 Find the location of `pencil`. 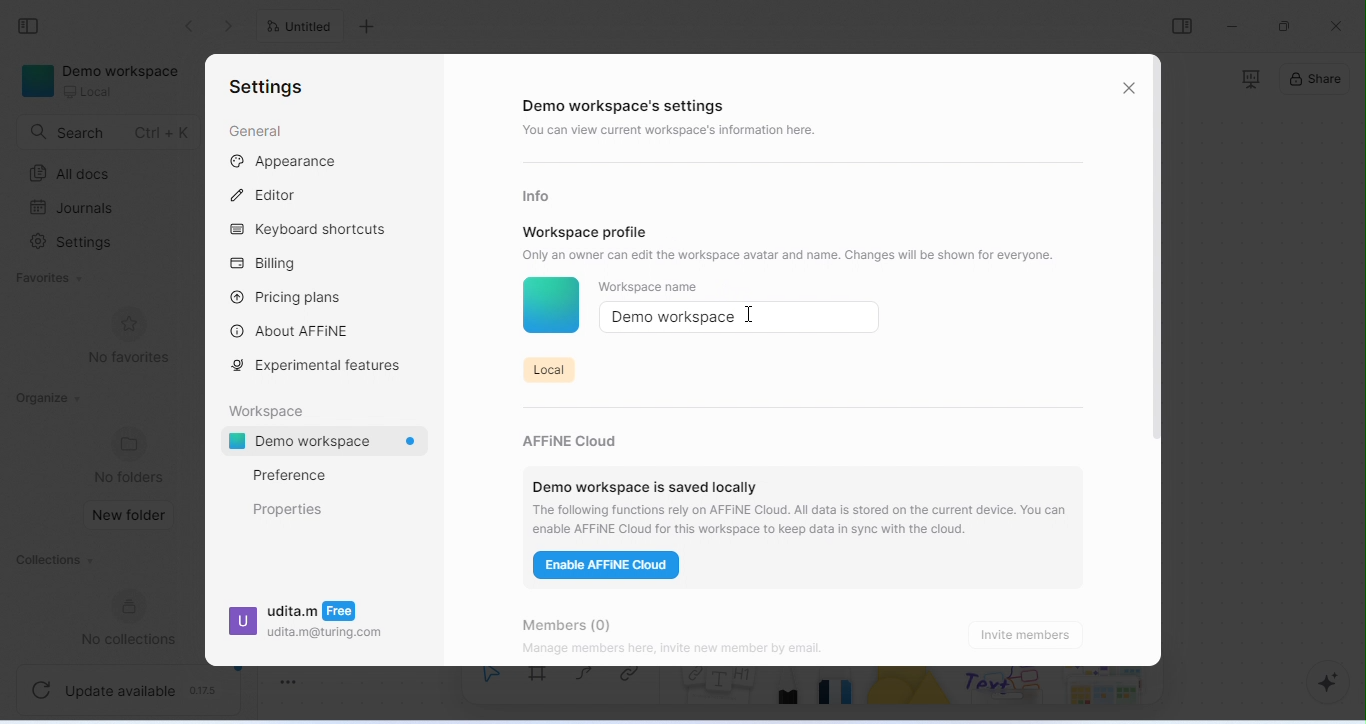

pencil is located at coordinates (790, 693).